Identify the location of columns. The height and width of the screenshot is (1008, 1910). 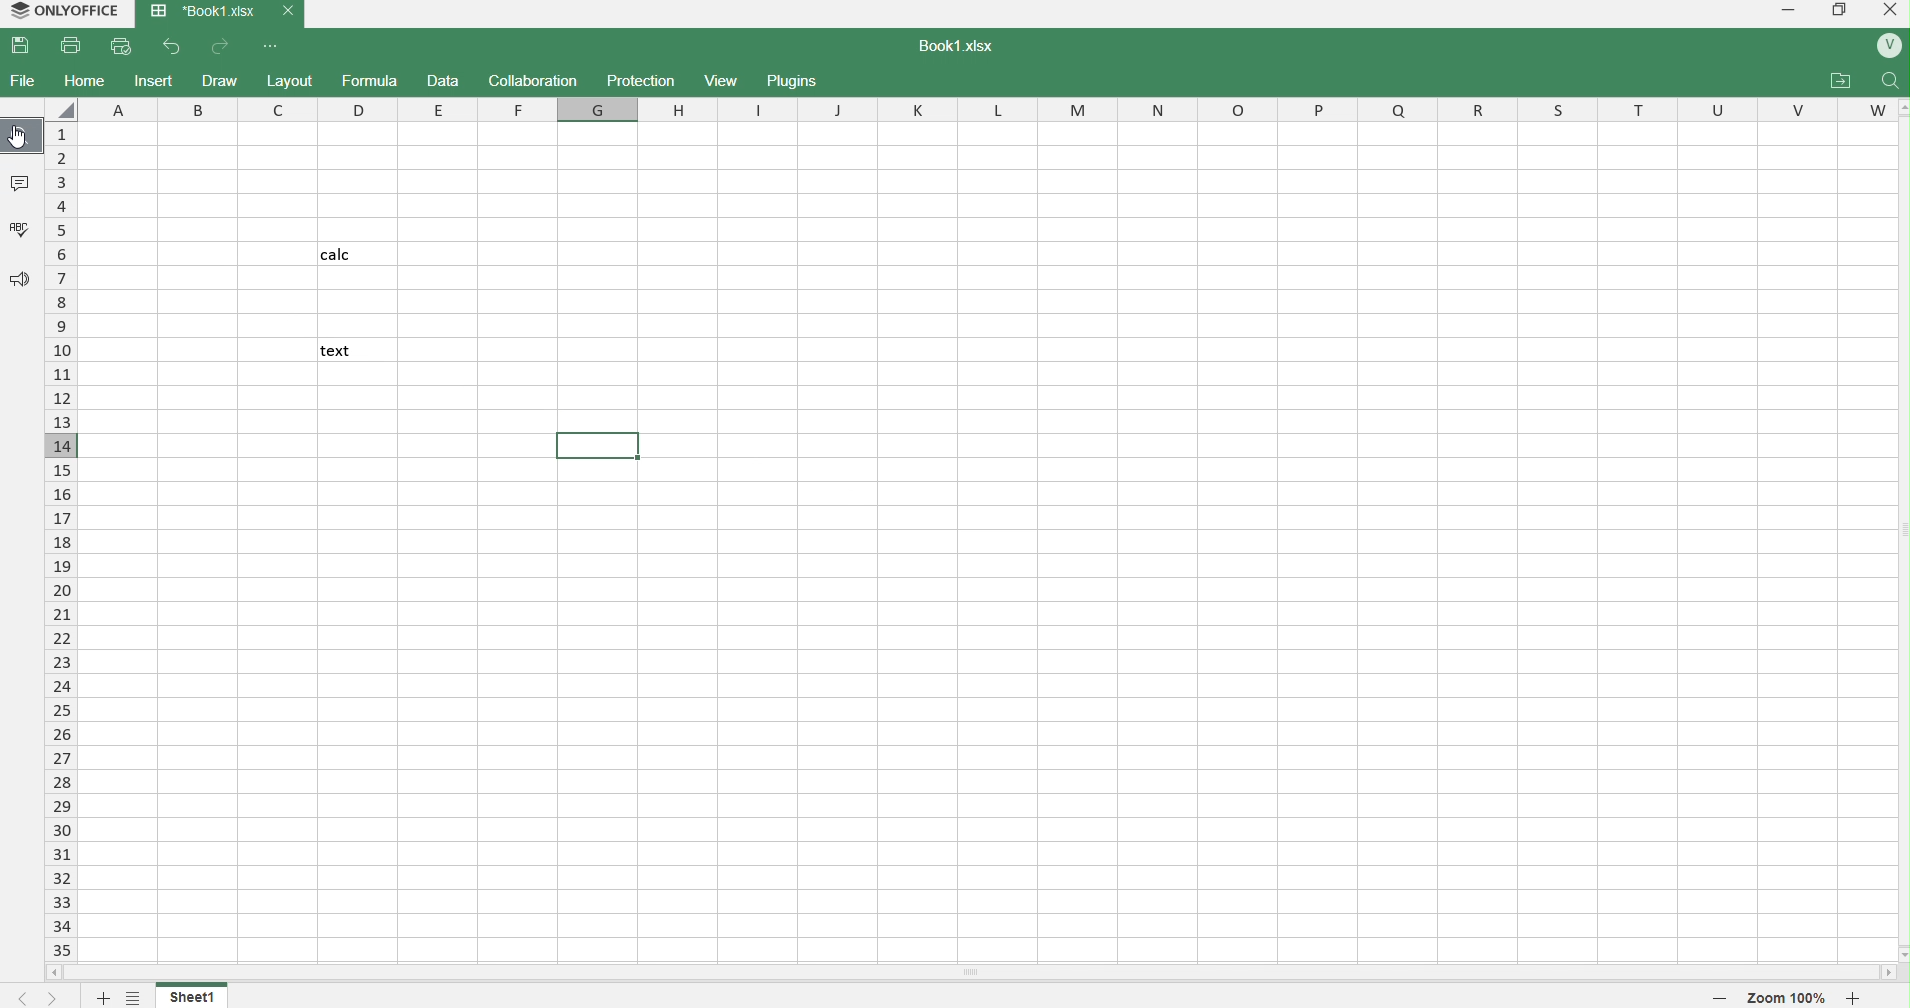
(983, 109).